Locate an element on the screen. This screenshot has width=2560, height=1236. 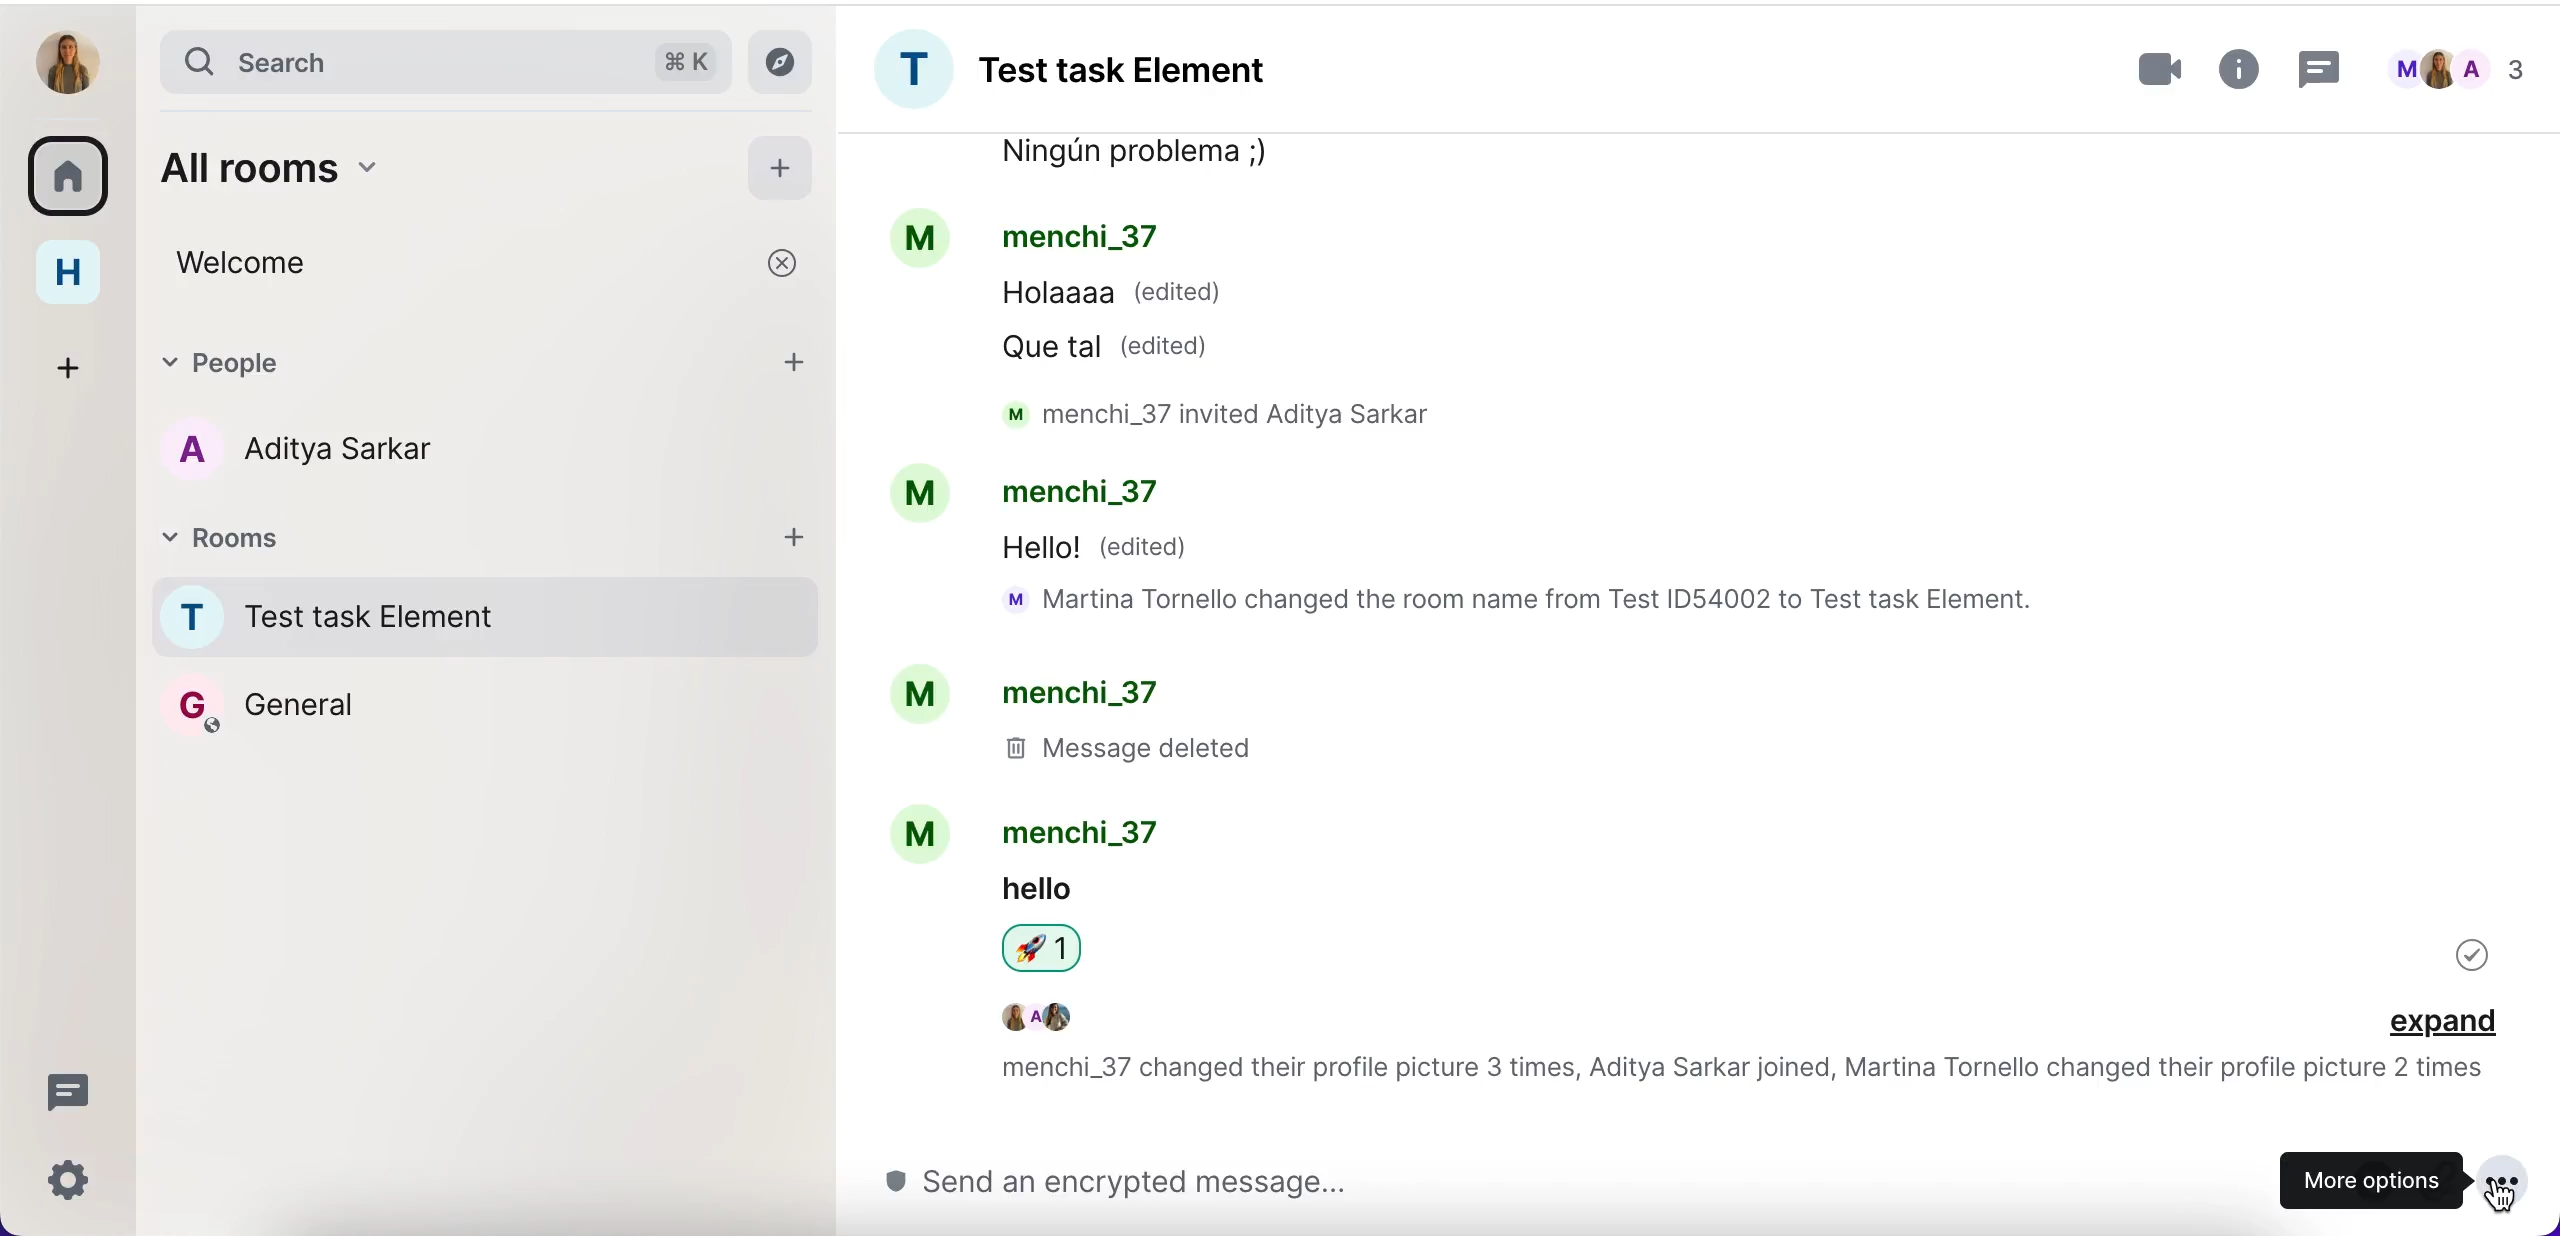
cancel is located at coordinates (785, 268).